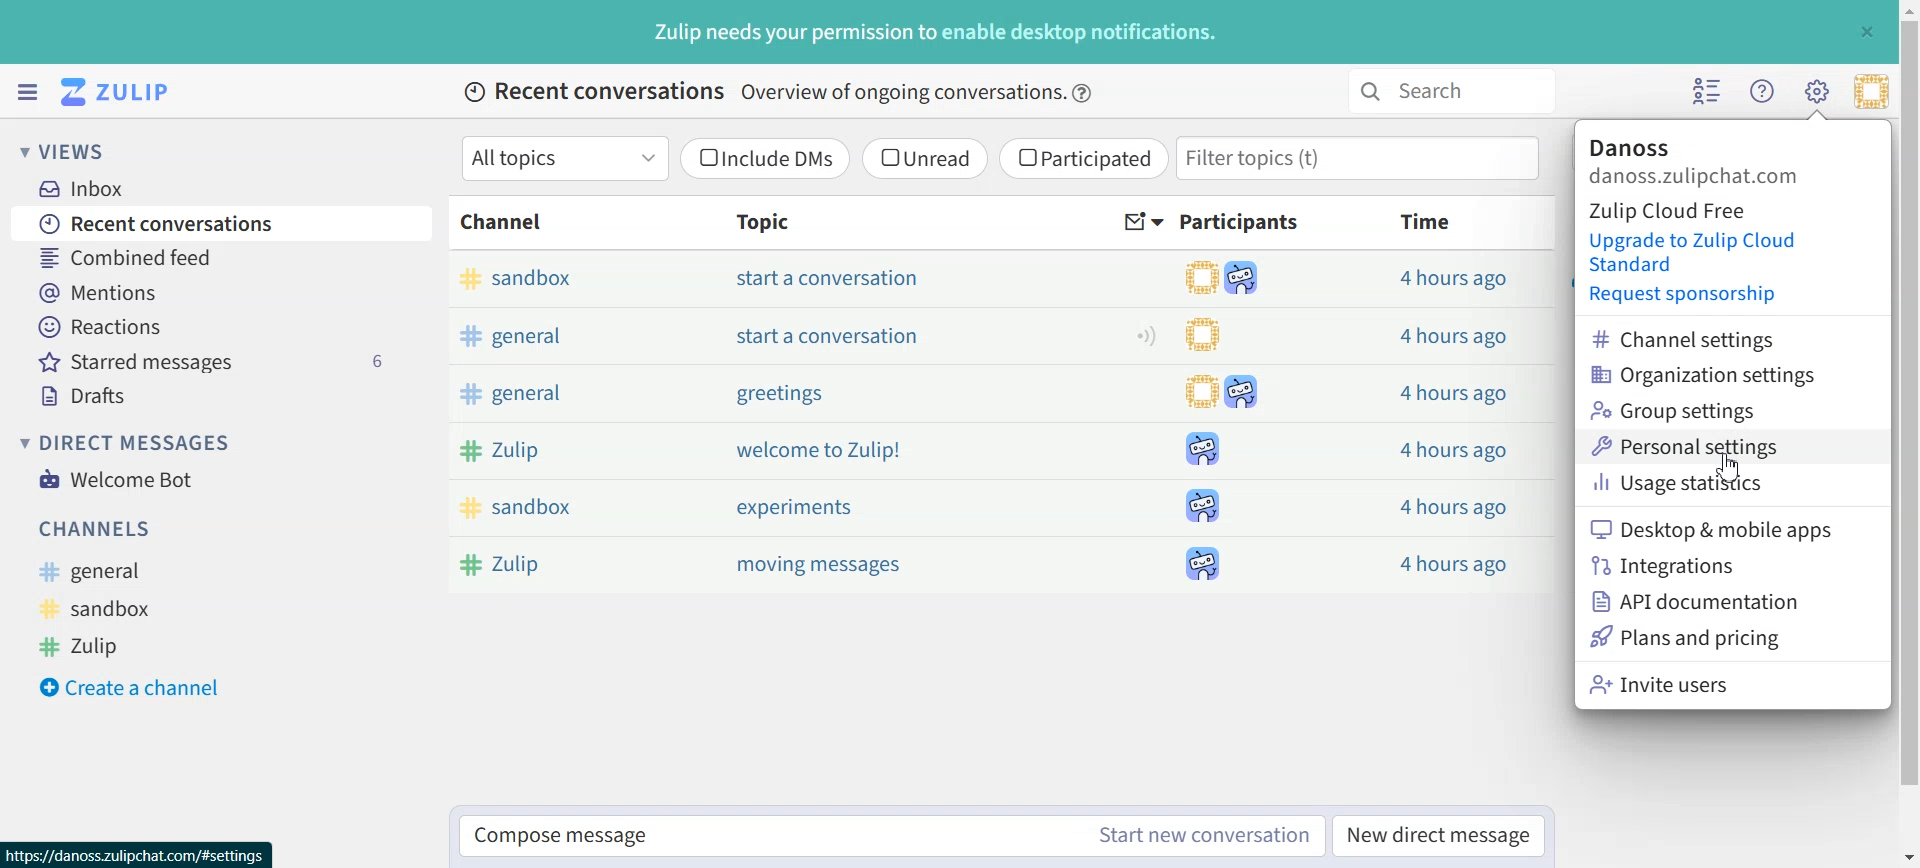  What do you see at coordinates (765, 93) in the screenshot?
I see `Text` at bounding box center [765, 93].